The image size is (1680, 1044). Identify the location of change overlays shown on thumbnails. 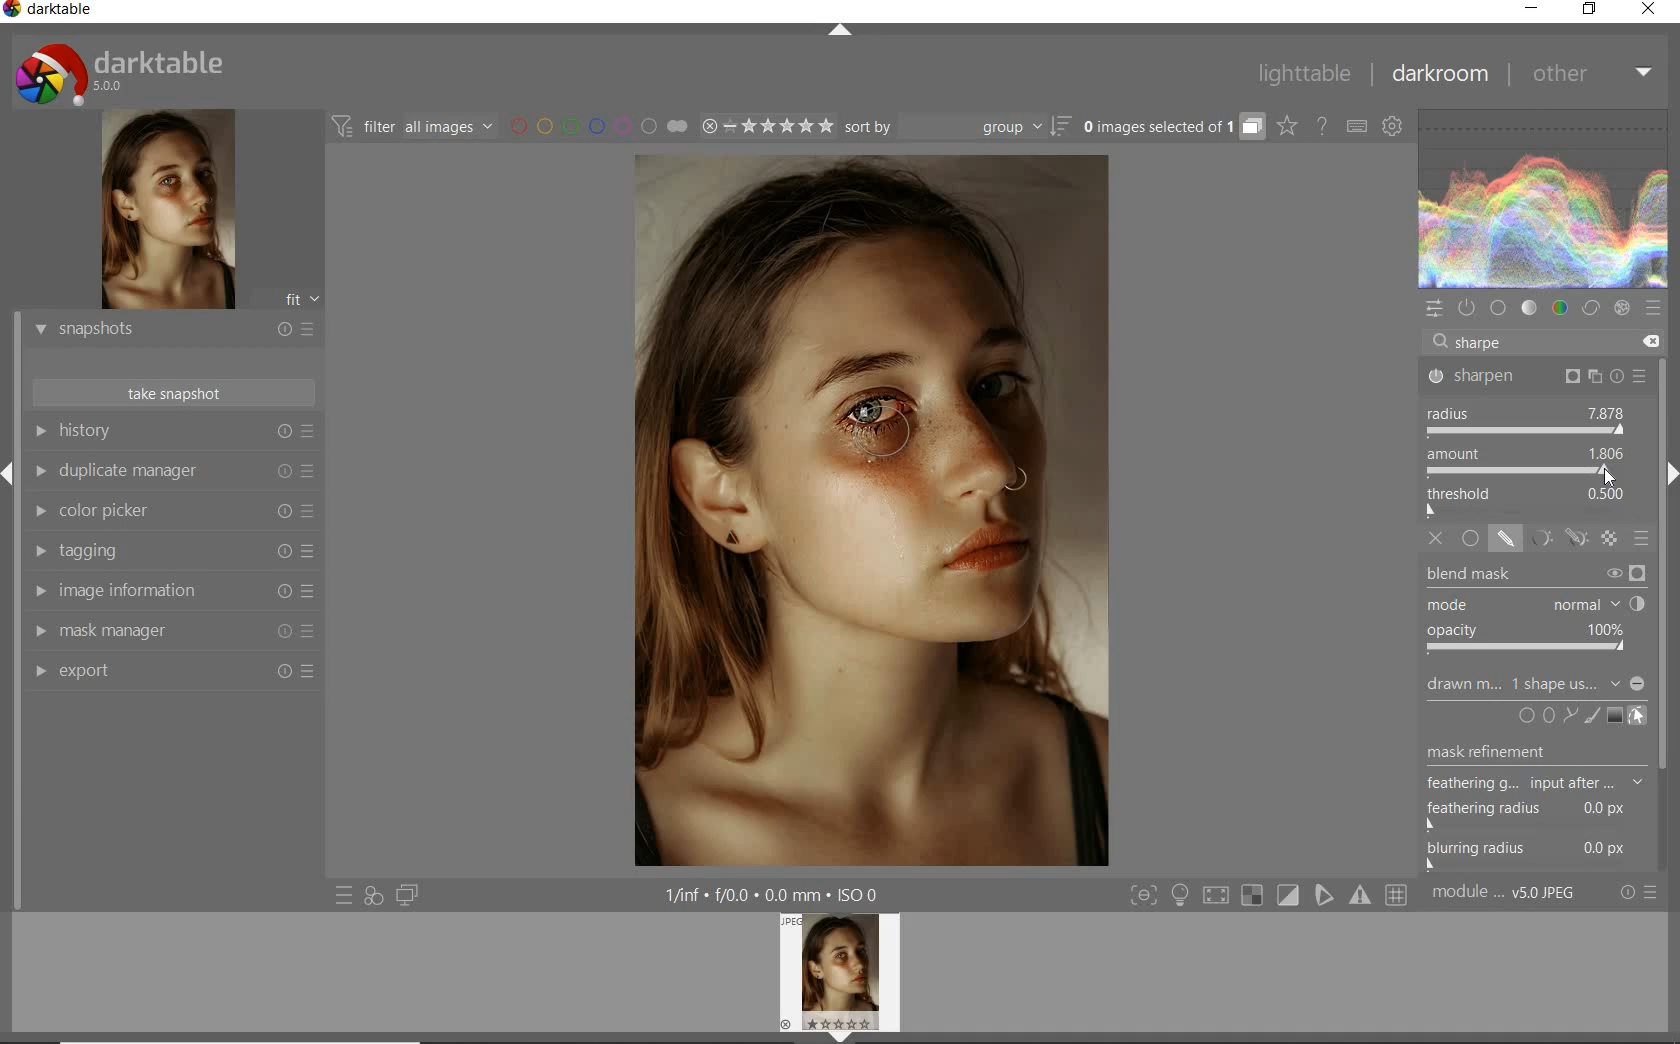
(1286, 127).